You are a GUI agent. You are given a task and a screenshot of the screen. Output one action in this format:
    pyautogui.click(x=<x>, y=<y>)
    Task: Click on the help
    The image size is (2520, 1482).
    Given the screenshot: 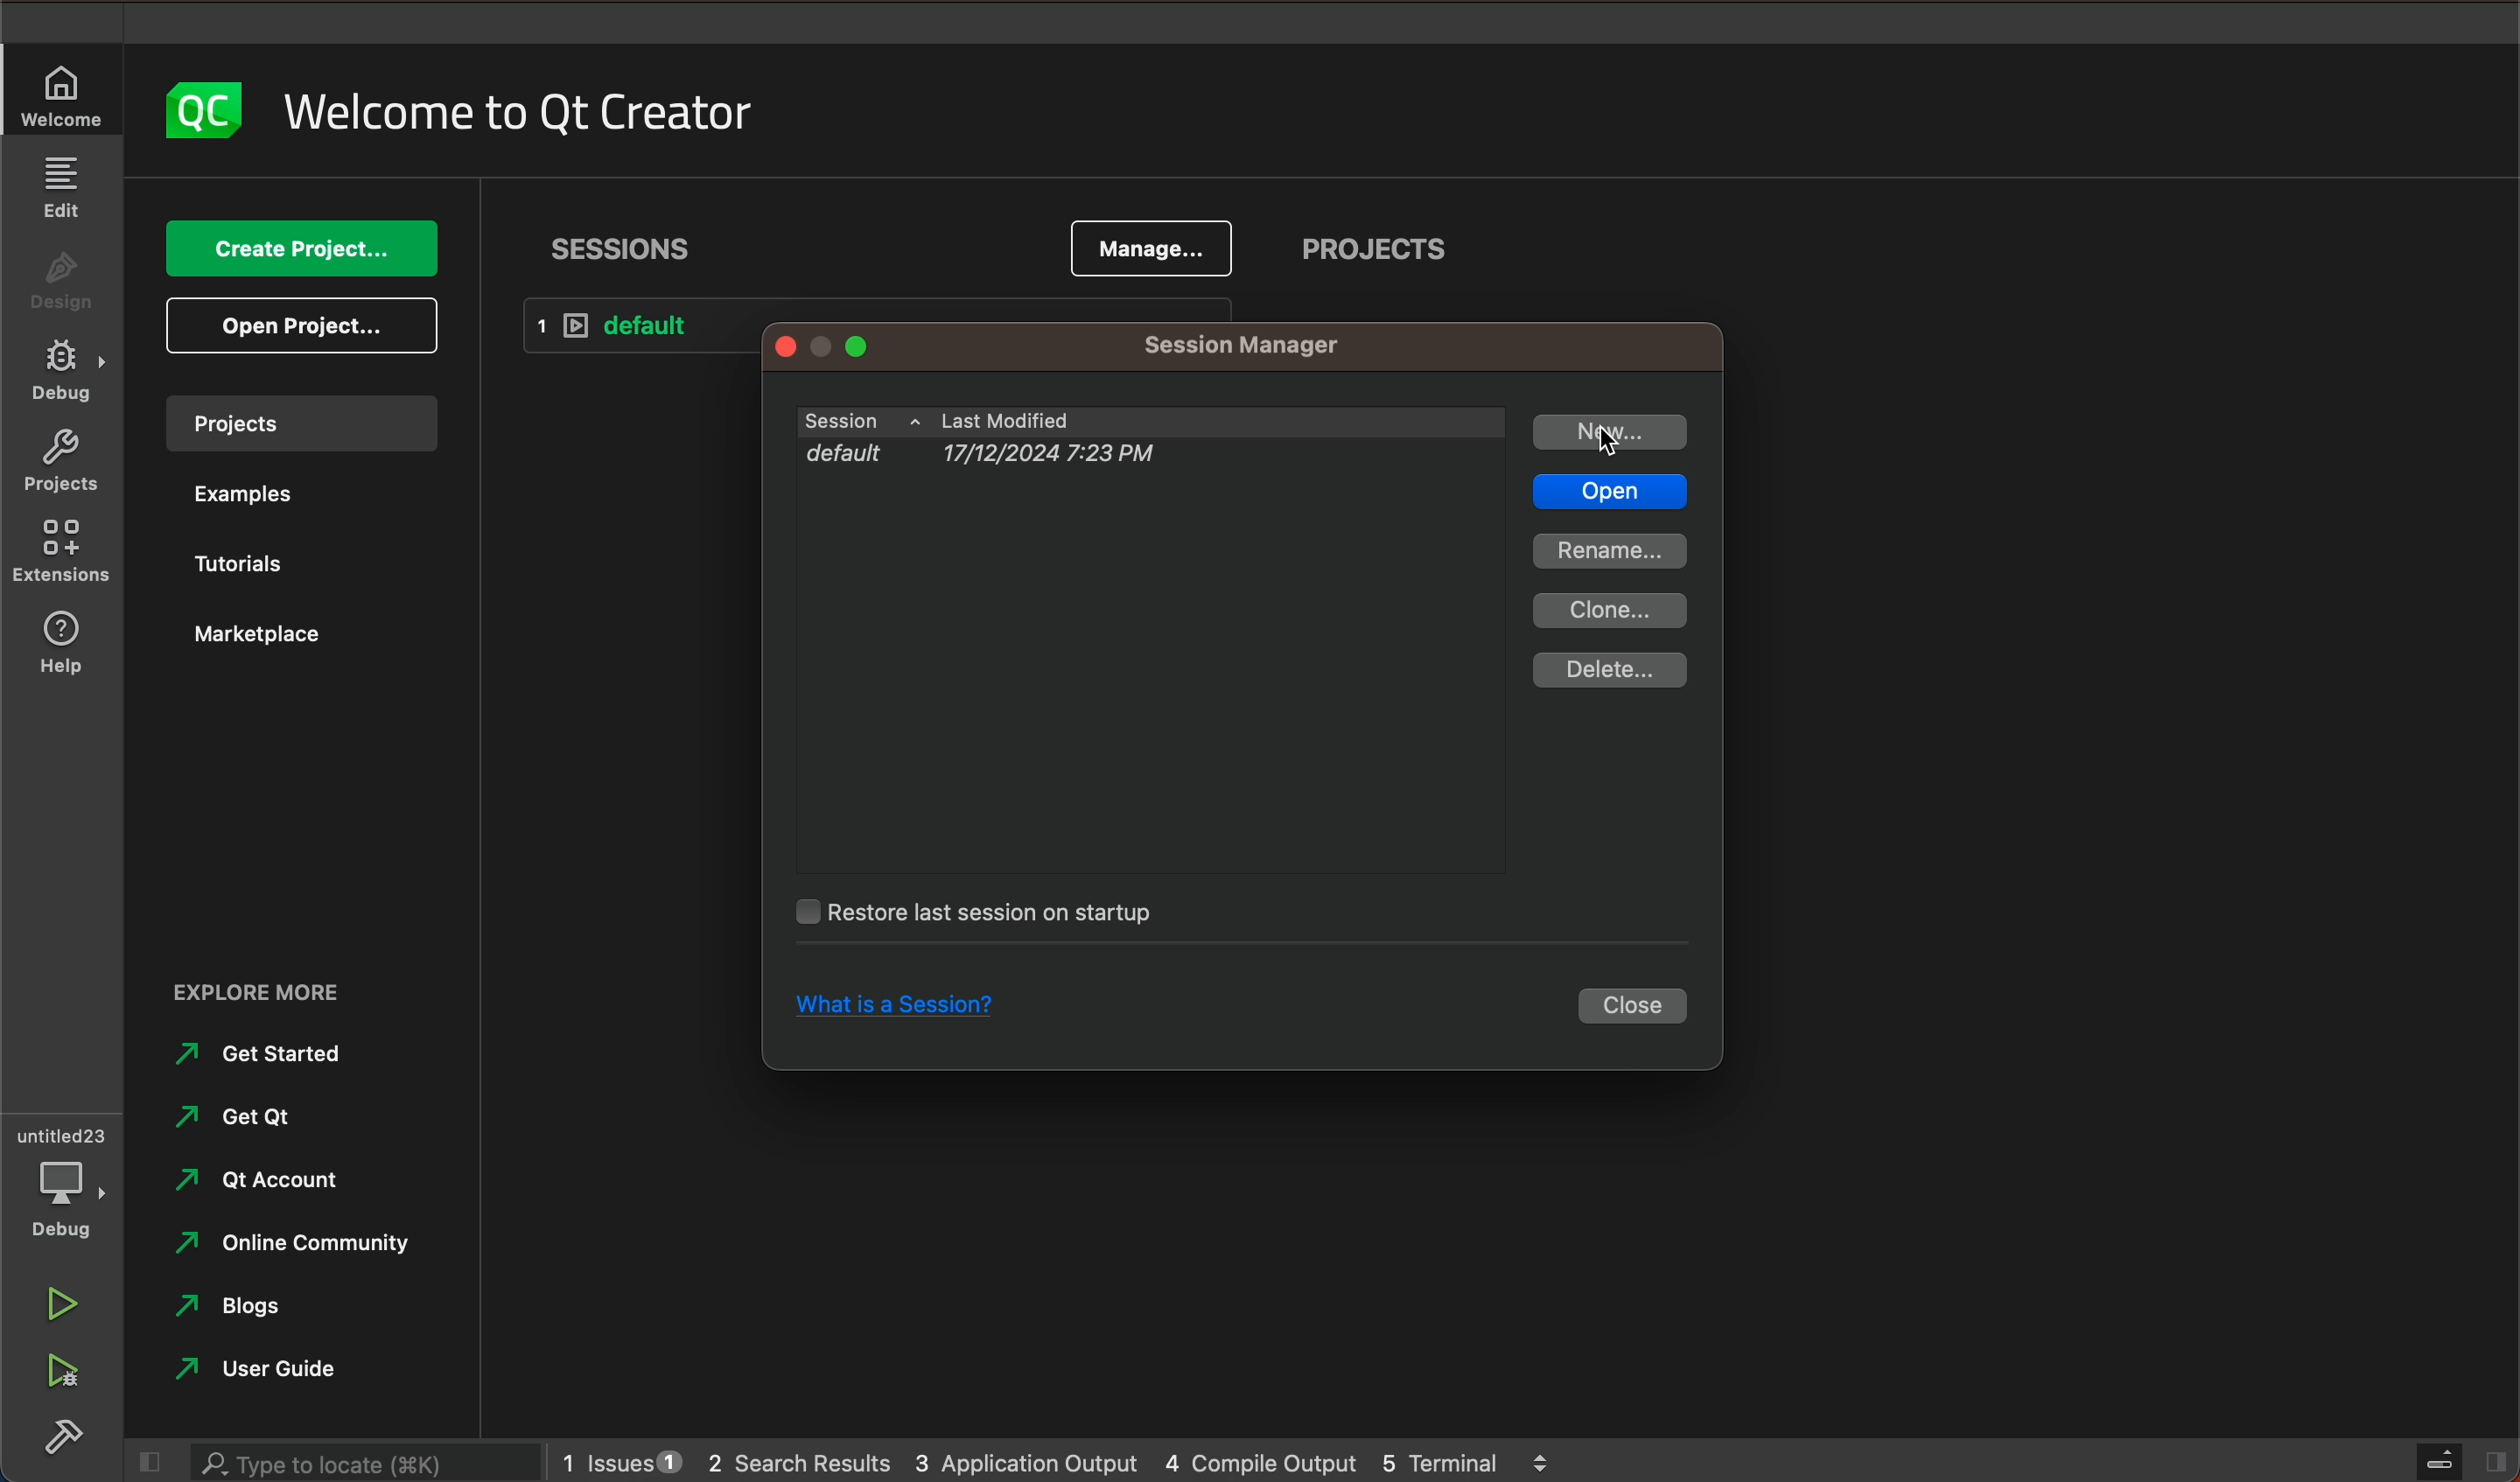 What is the action you would take?
    pyautogui.click(x=62, y=645)
    